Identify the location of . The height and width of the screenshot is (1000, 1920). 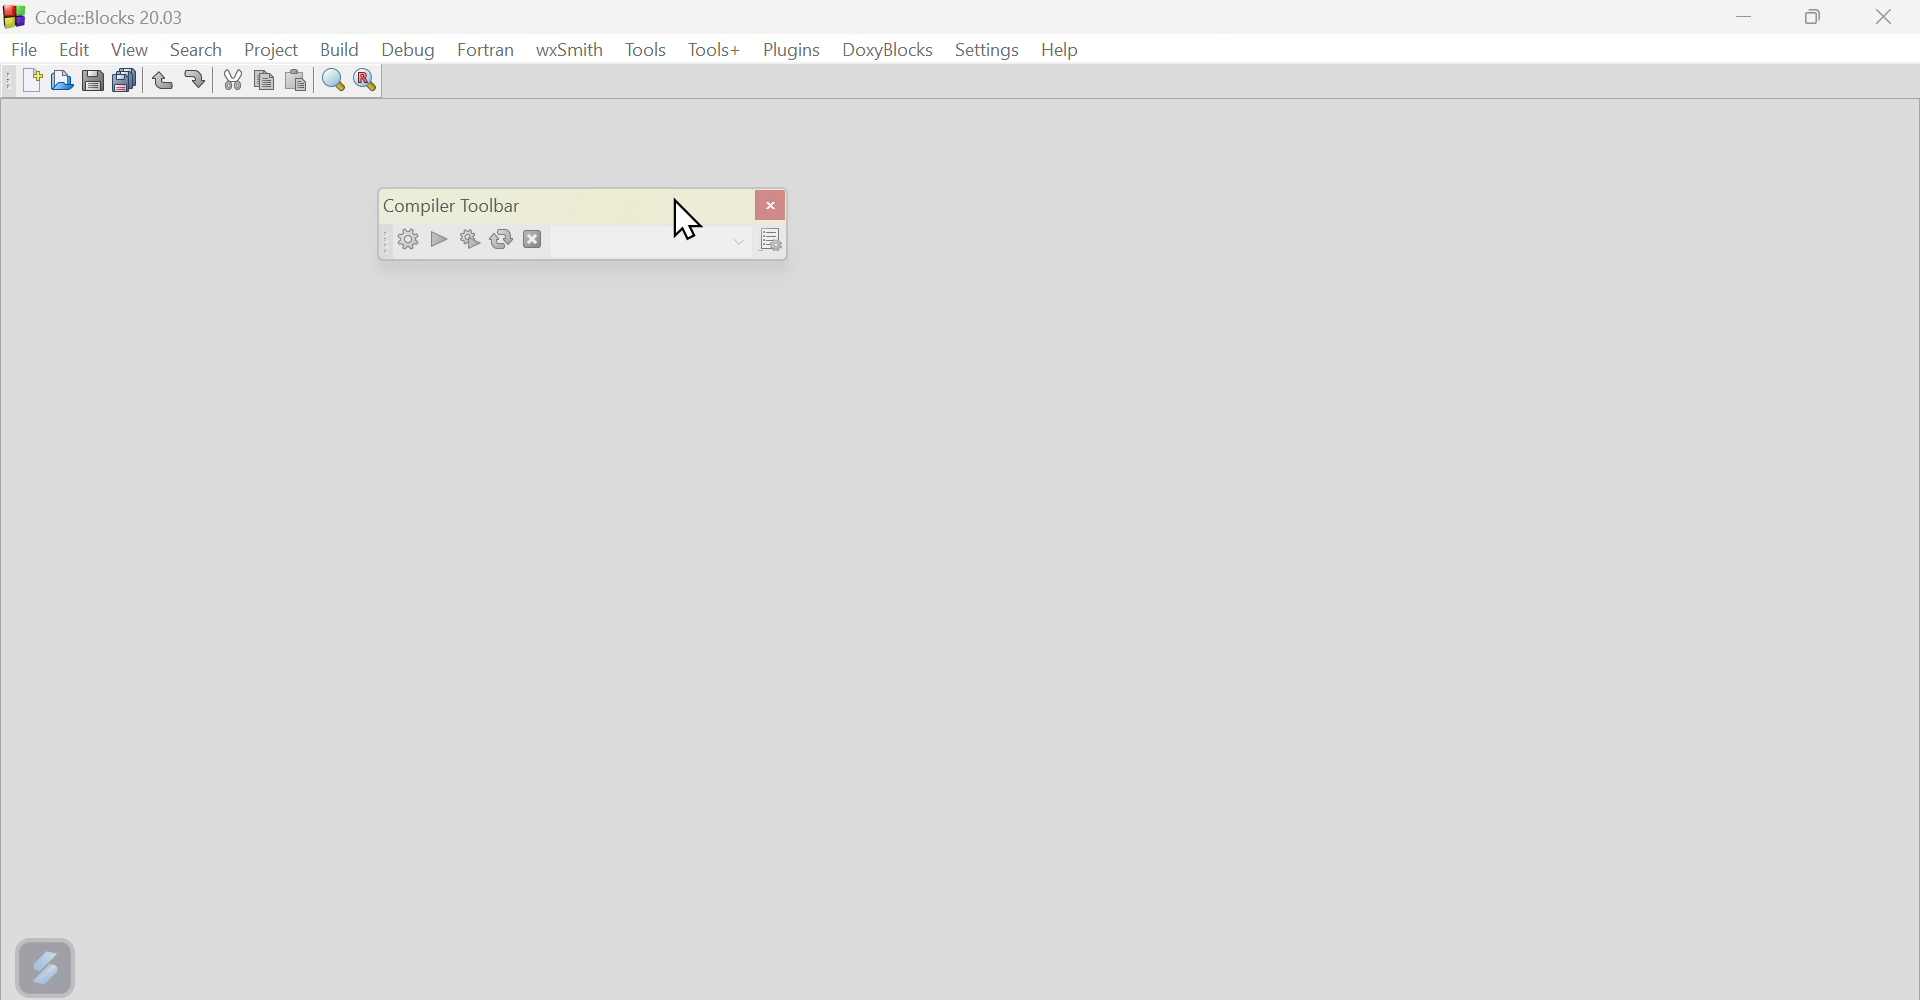
(300, 79).